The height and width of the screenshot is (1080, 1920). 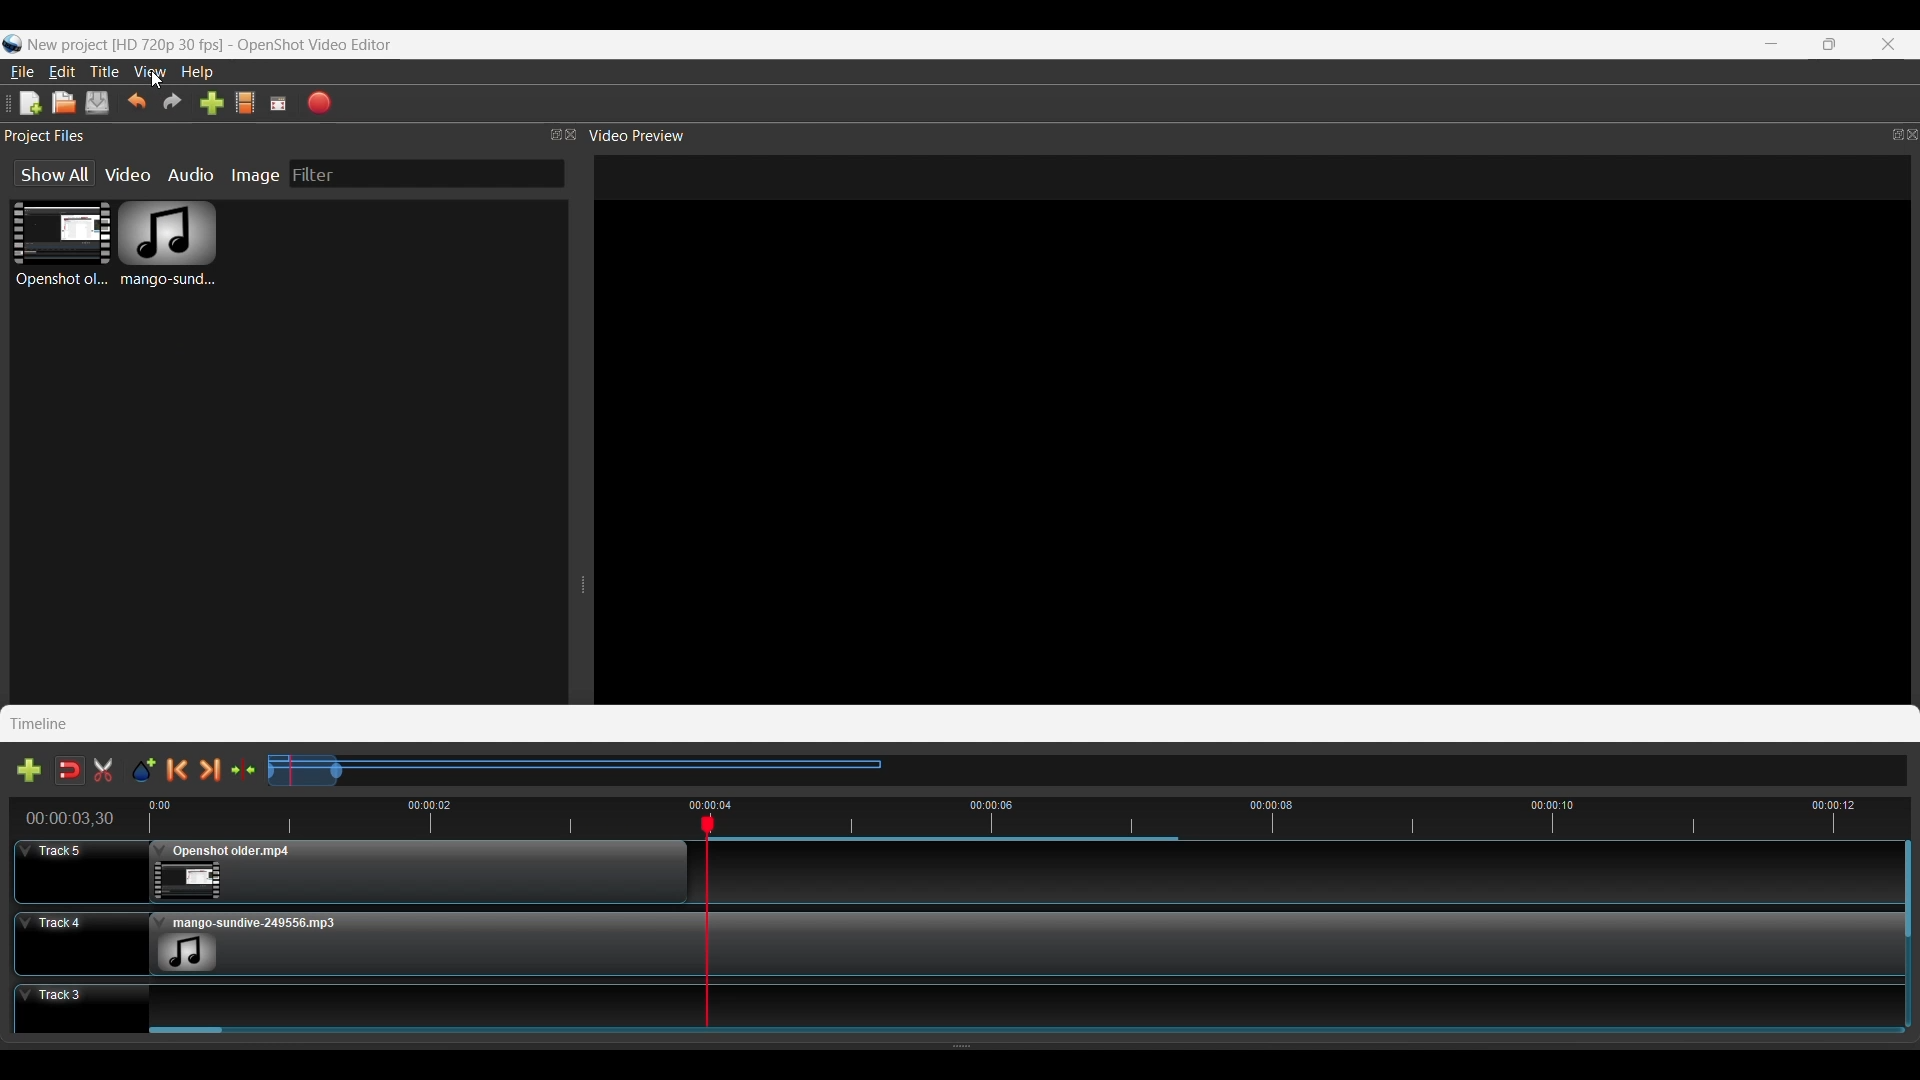 What do you see at coordinates (29, 770) in the screenshot?
I see `Add Track` at bounding box center [29, 770].